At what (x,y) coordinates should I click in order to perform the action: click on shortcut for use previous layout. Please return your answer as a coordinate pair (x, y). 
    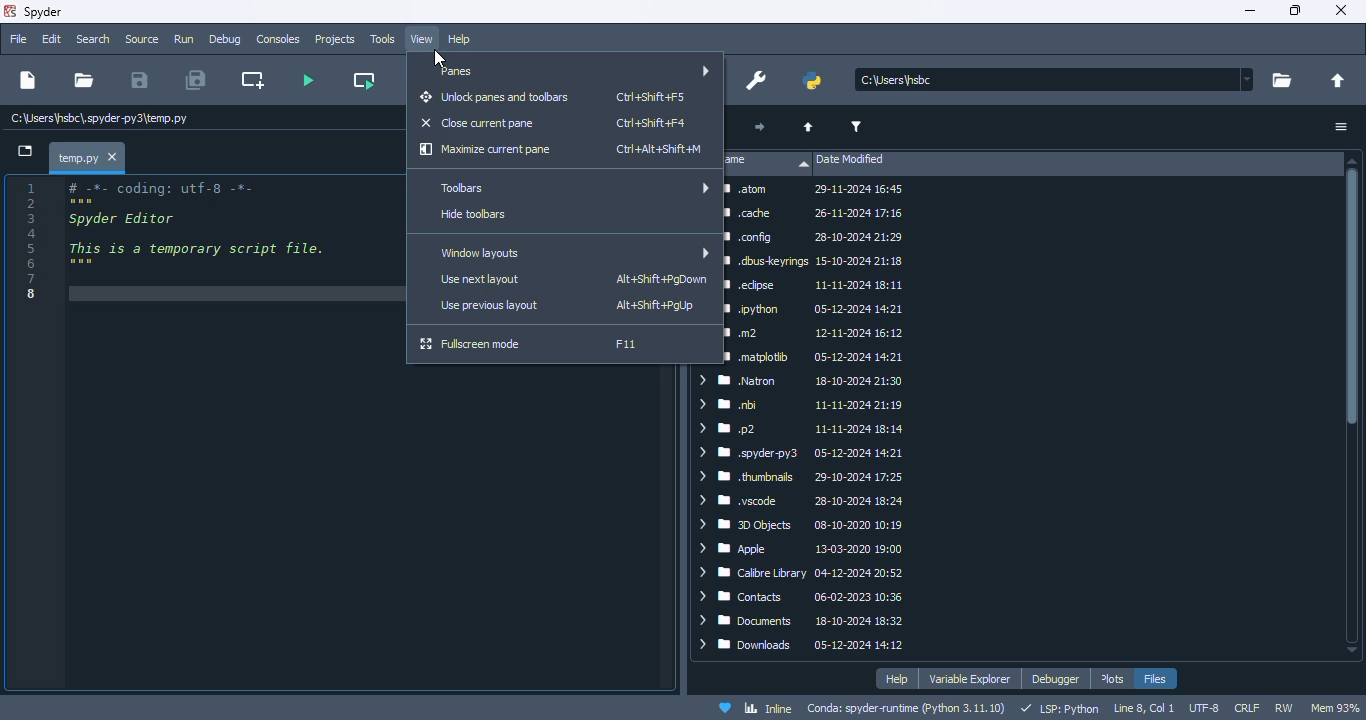
    Looking at the image, I should click on (658, 305).